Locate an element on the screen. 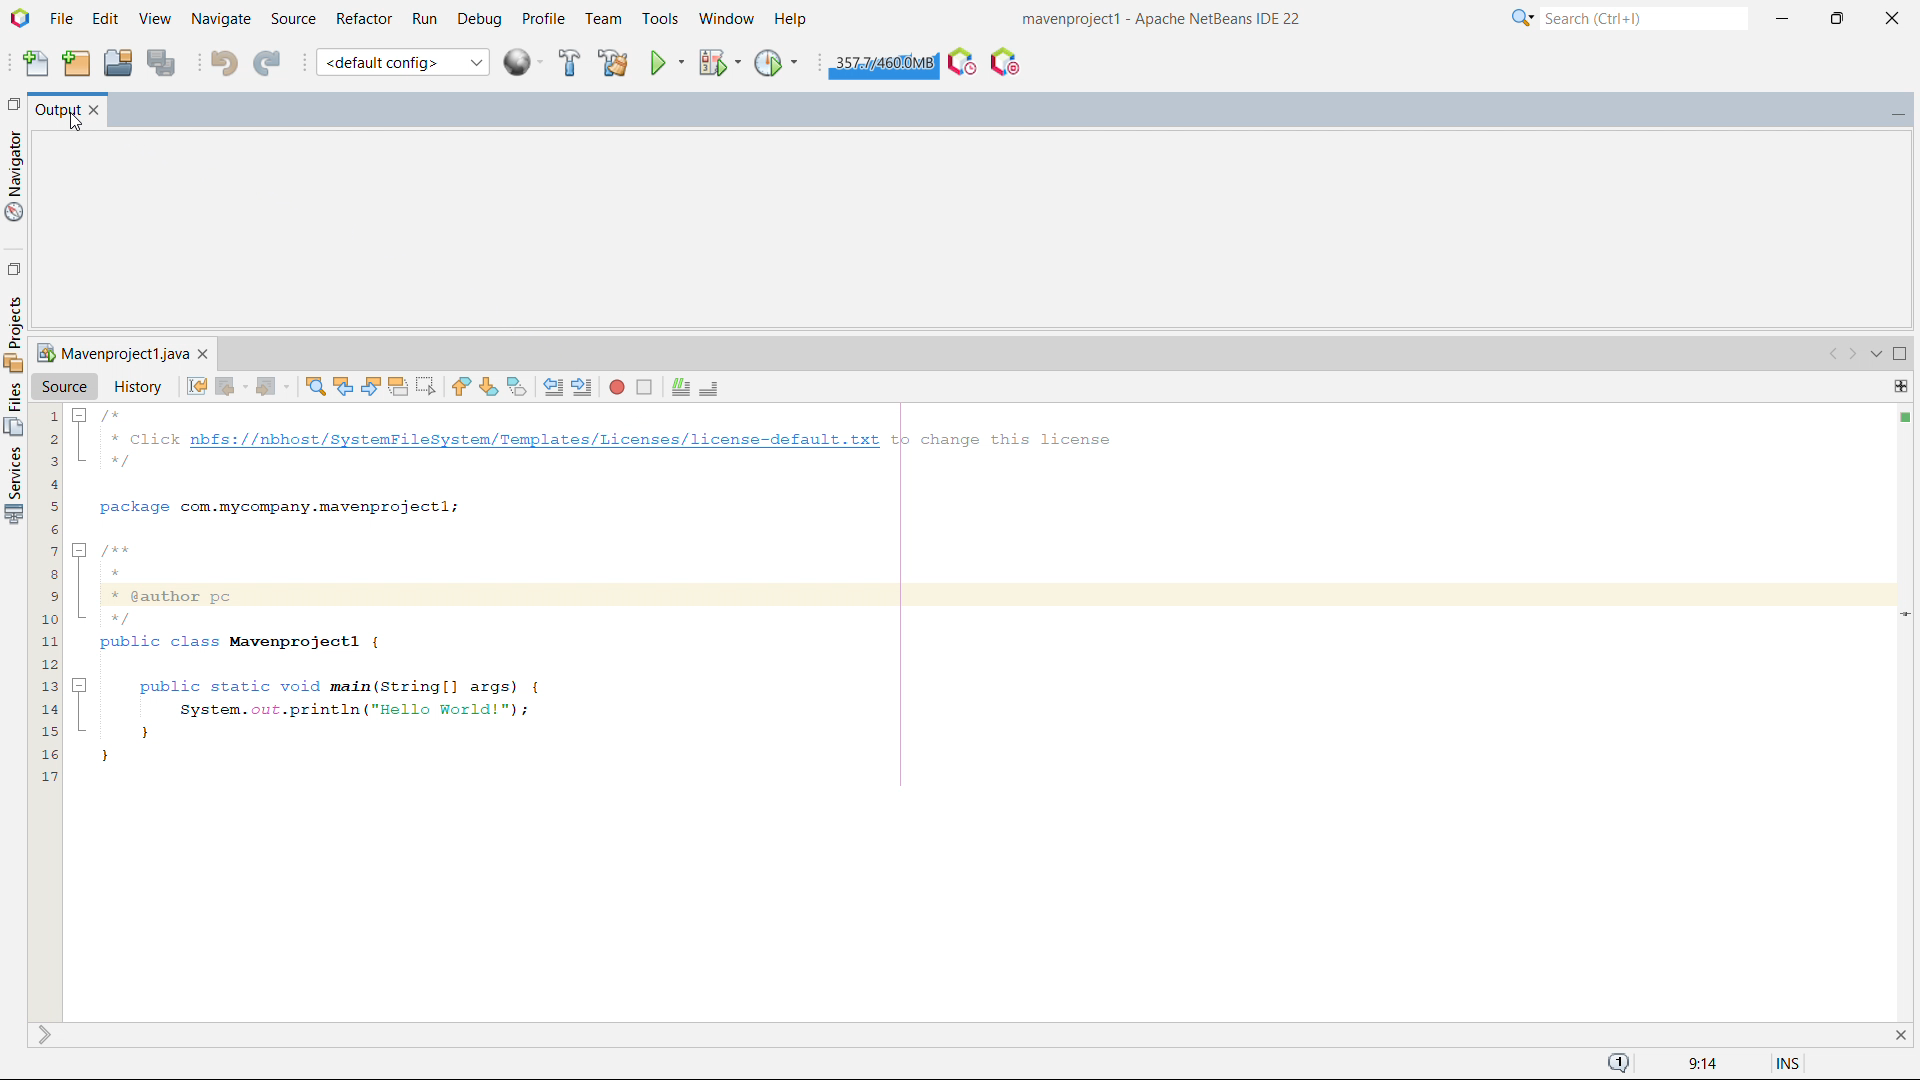 The image size is (1920, 1080). previous bookmark is located at coordinates (460, 386).